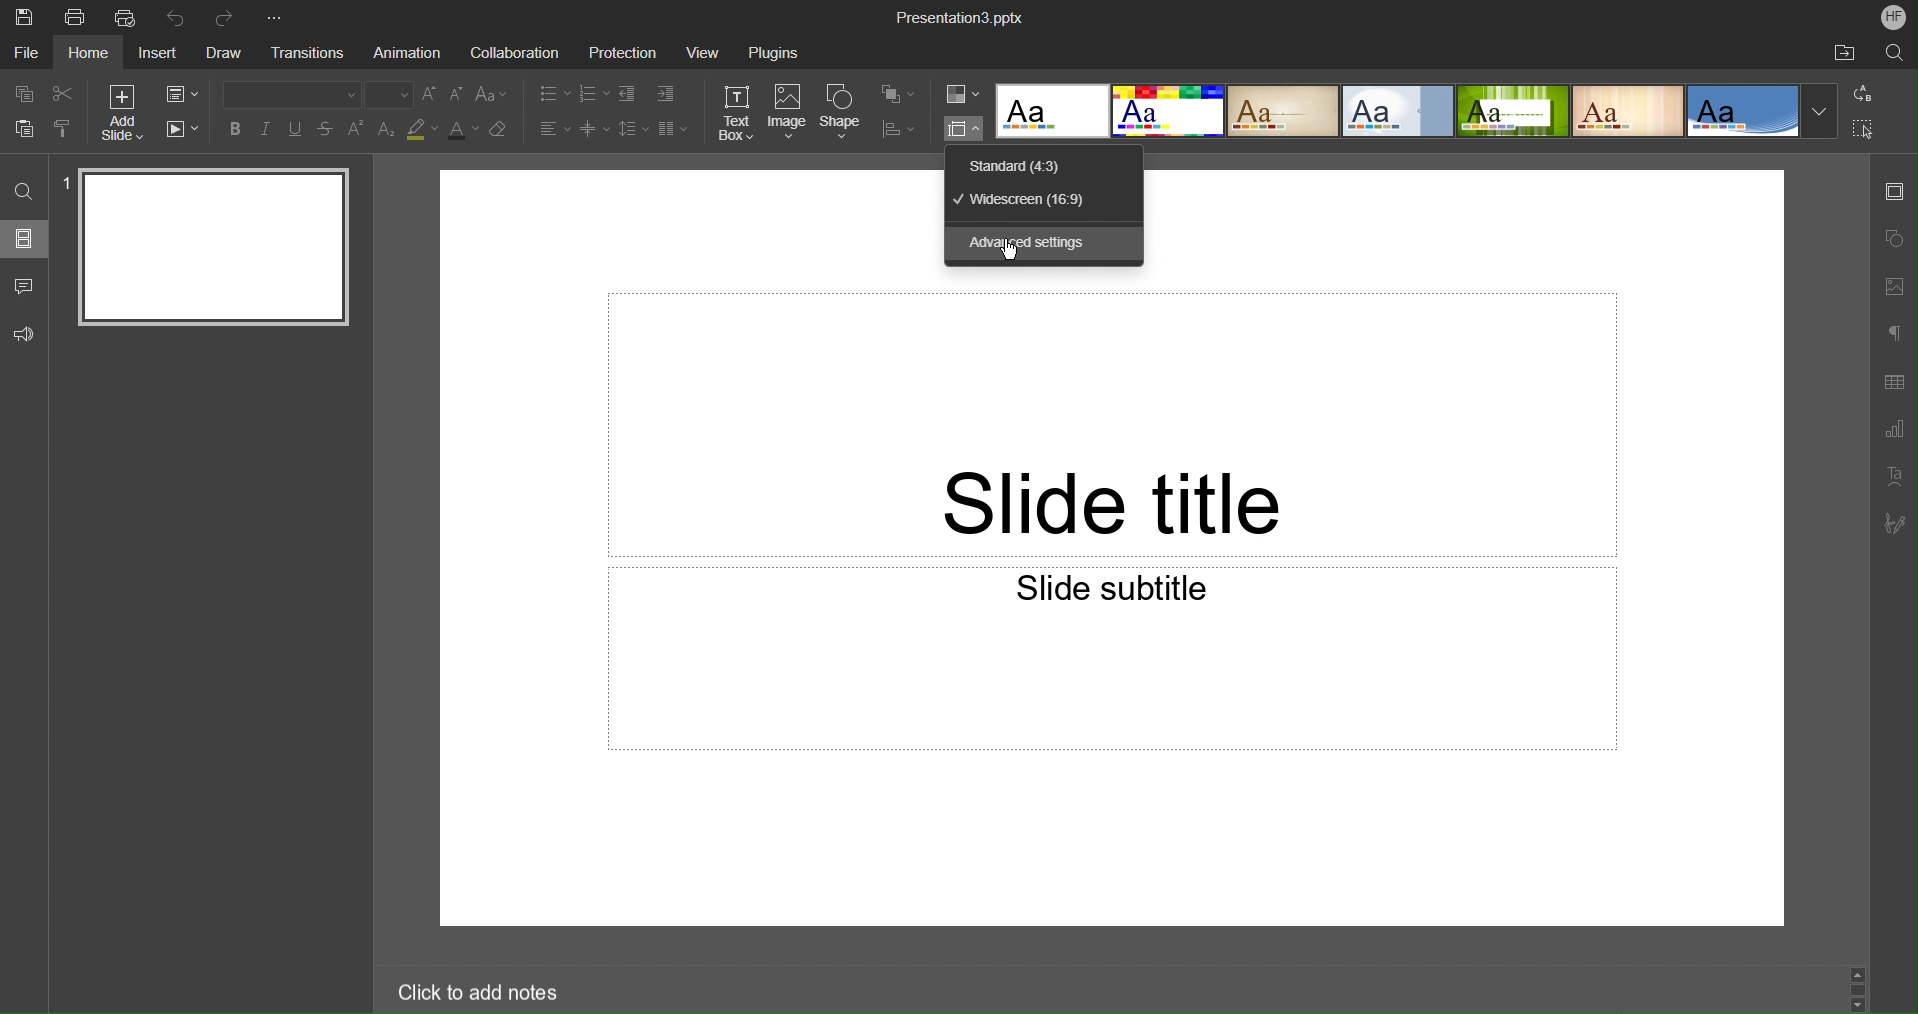 Image resolution: width=1918 pixels, height=1014 pixels. I want to click on Insert, so click(158, 54).